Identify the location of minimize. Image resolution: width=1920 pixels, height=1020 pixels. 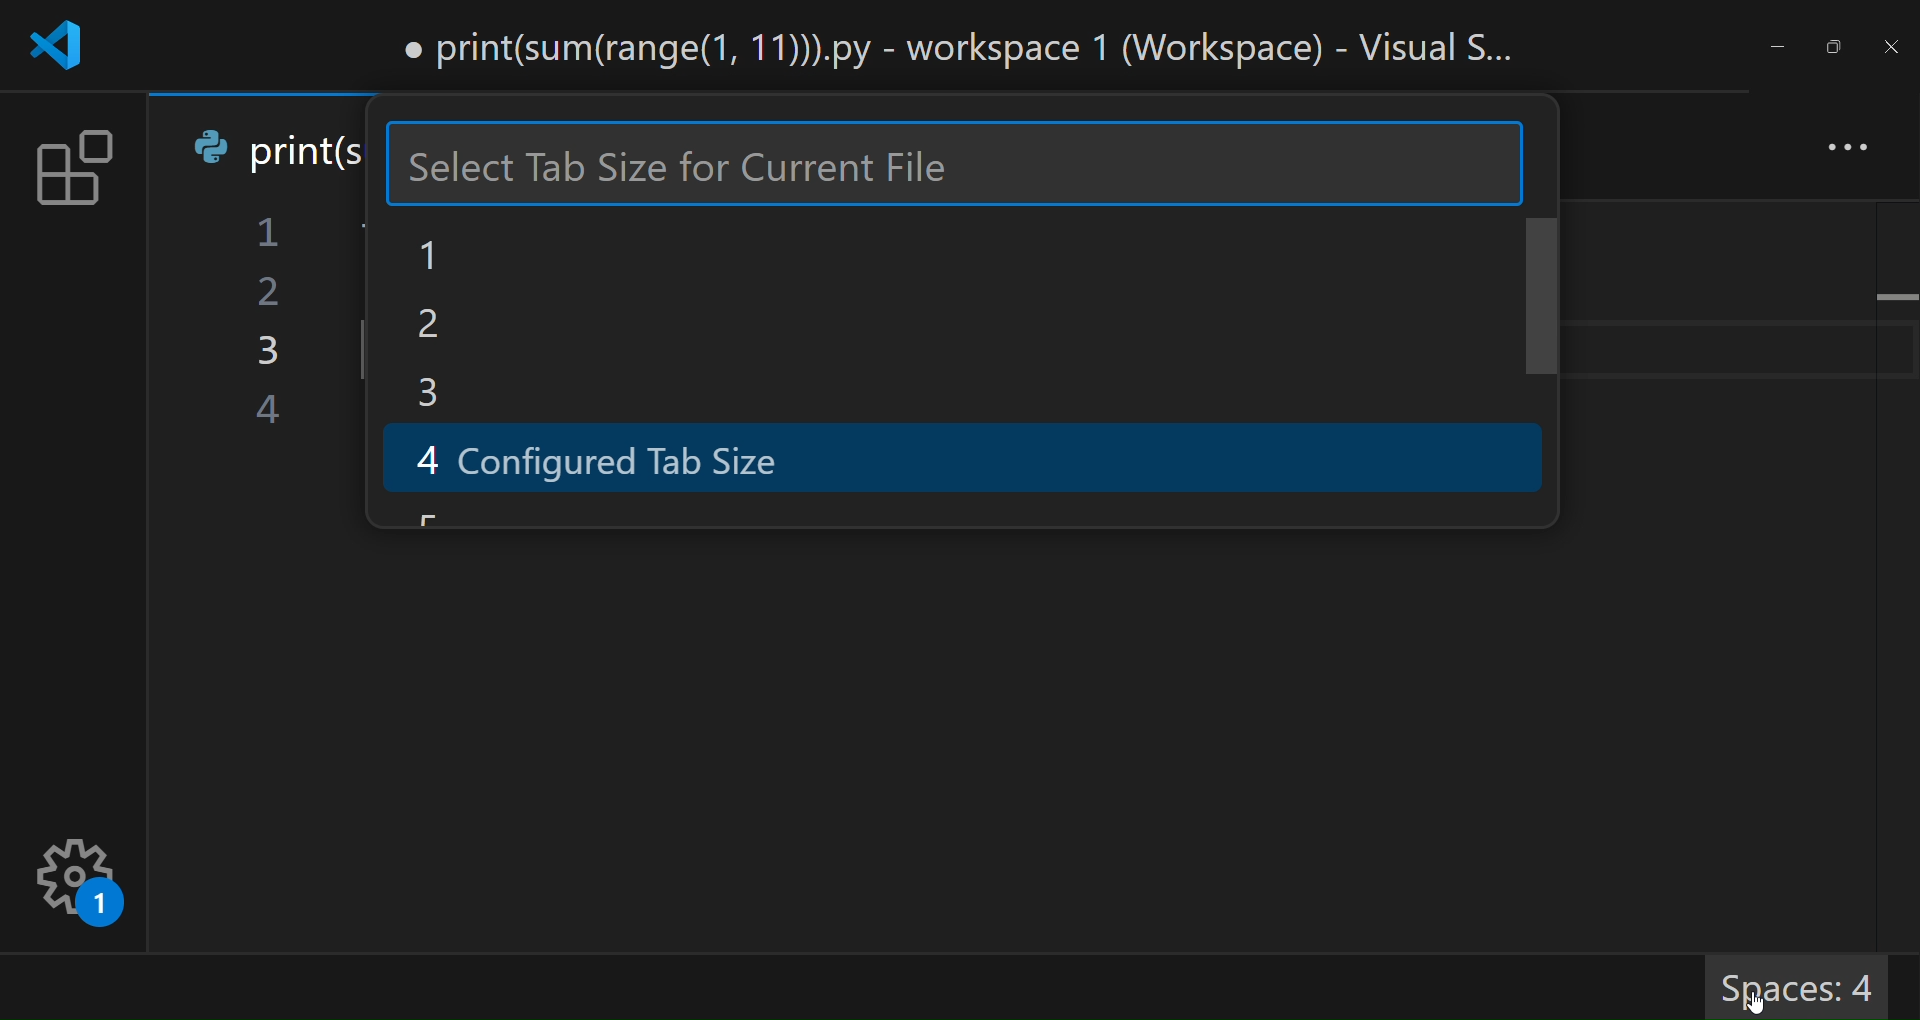
(1775, 47).